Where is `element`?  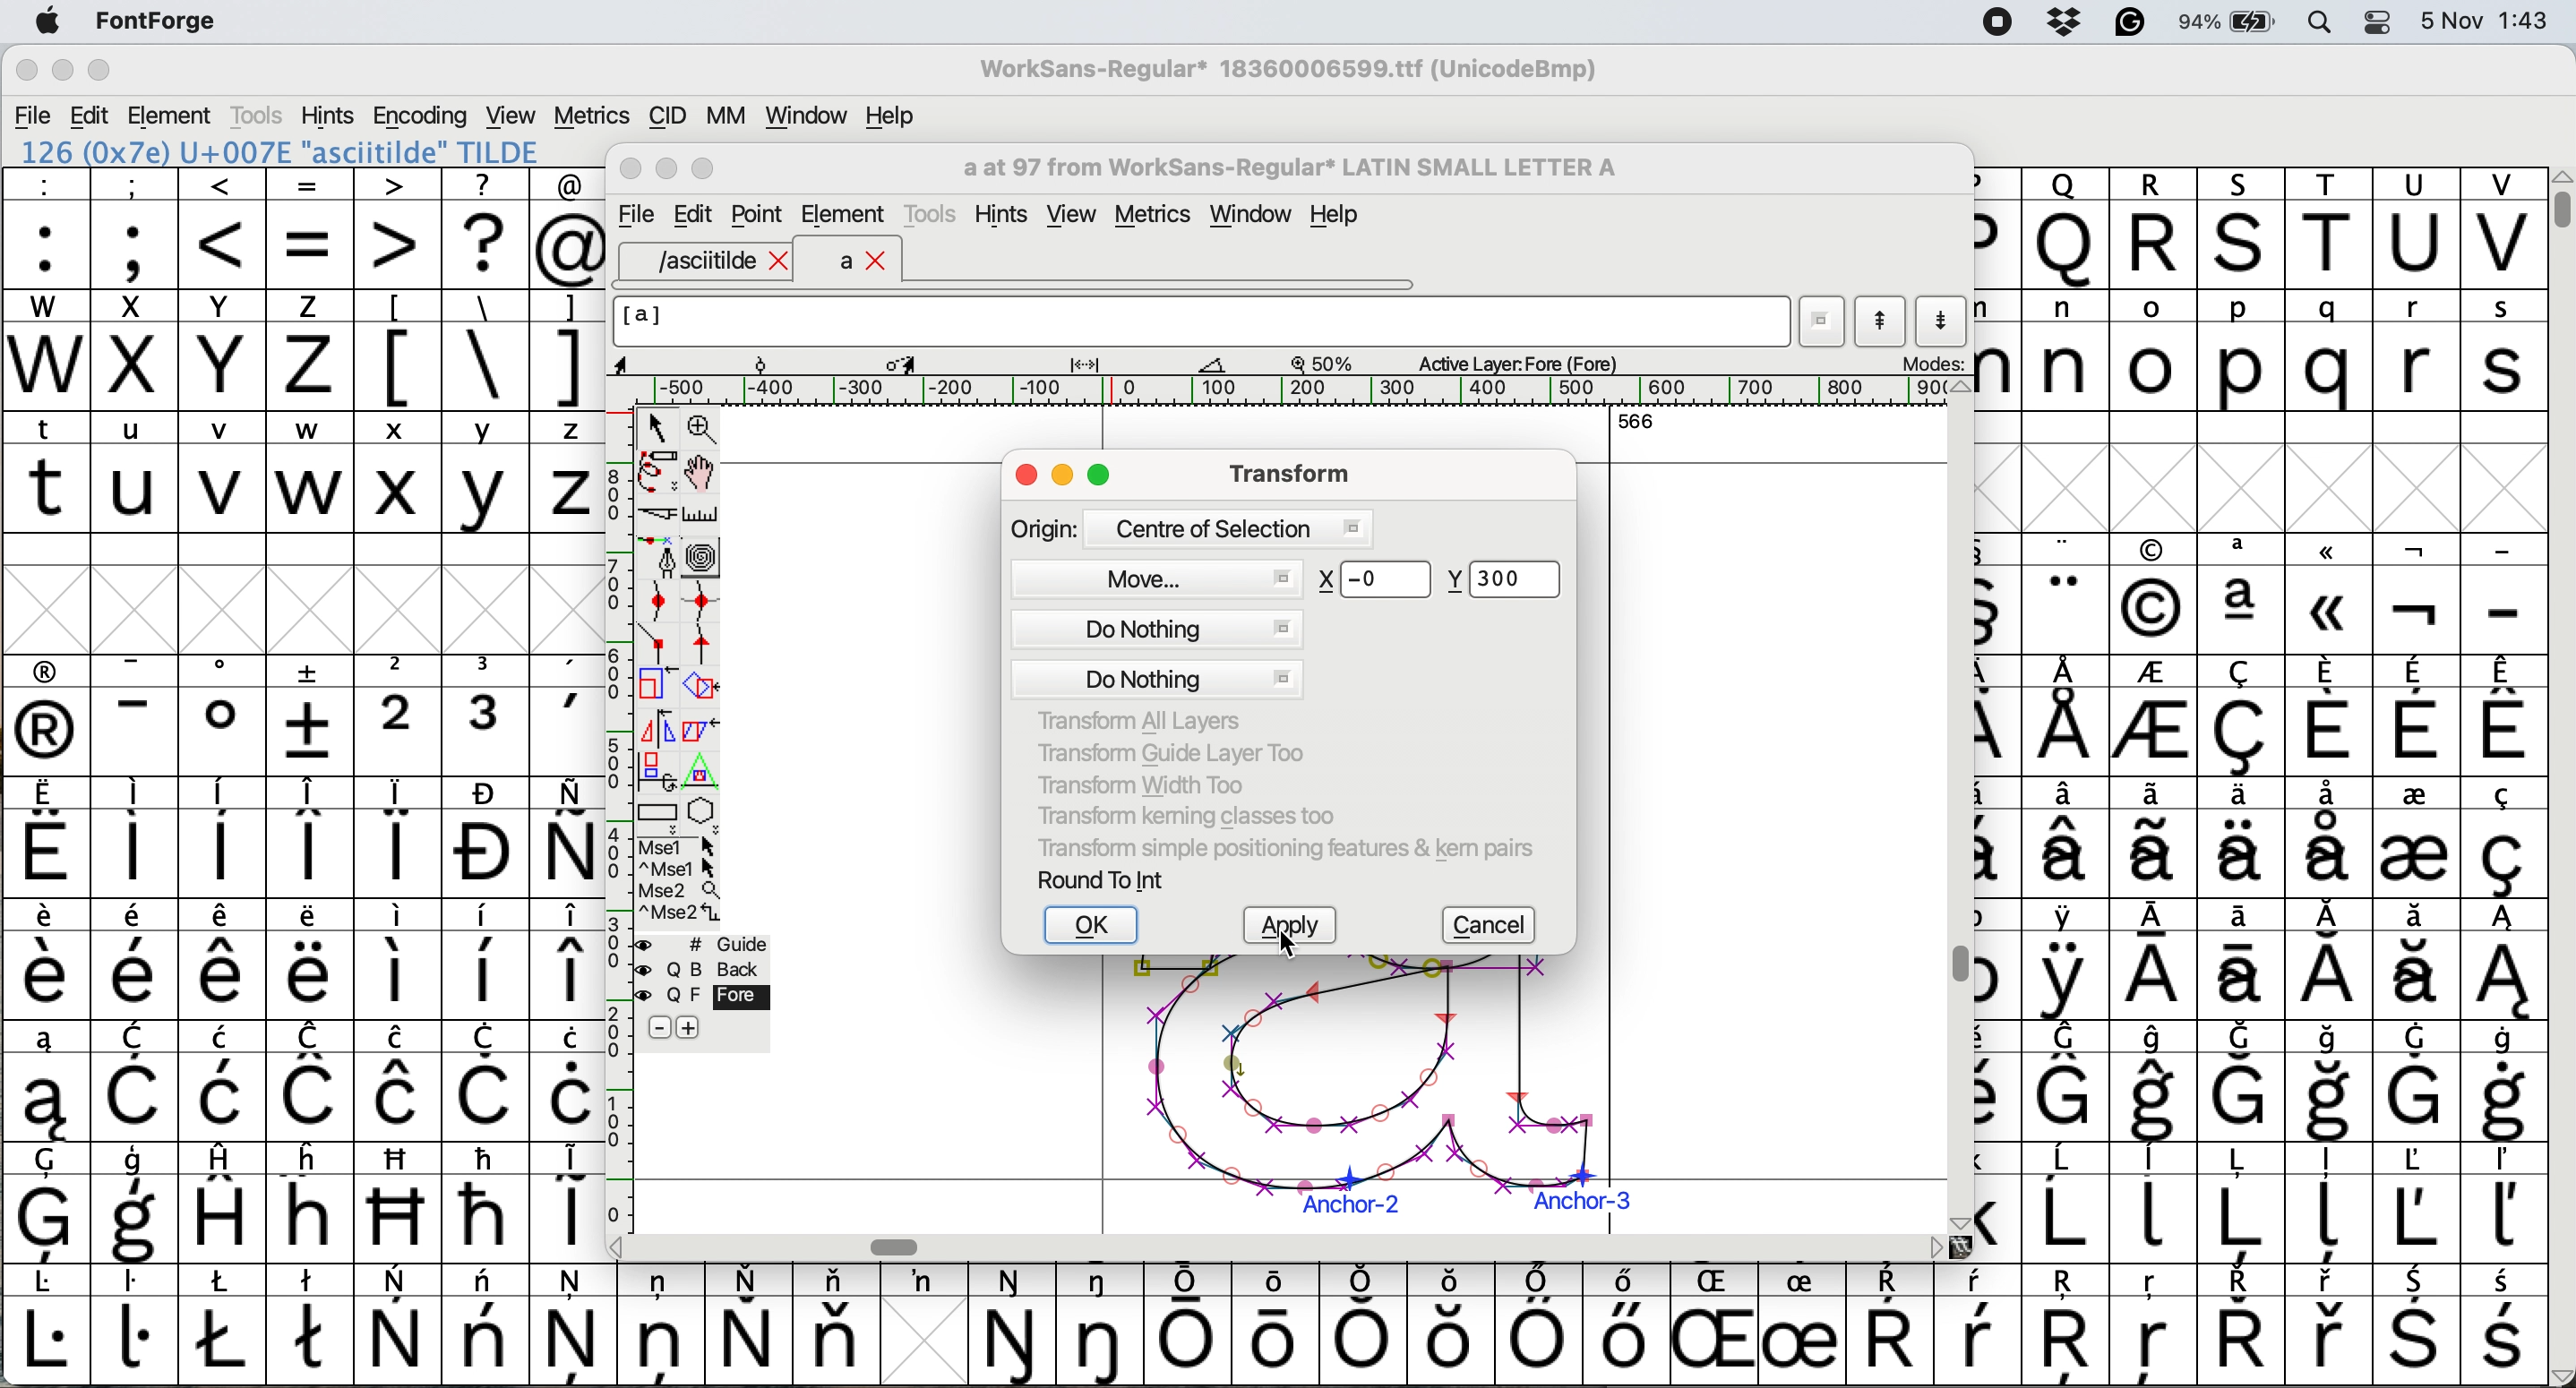
element is located at coordinates (843, 214).